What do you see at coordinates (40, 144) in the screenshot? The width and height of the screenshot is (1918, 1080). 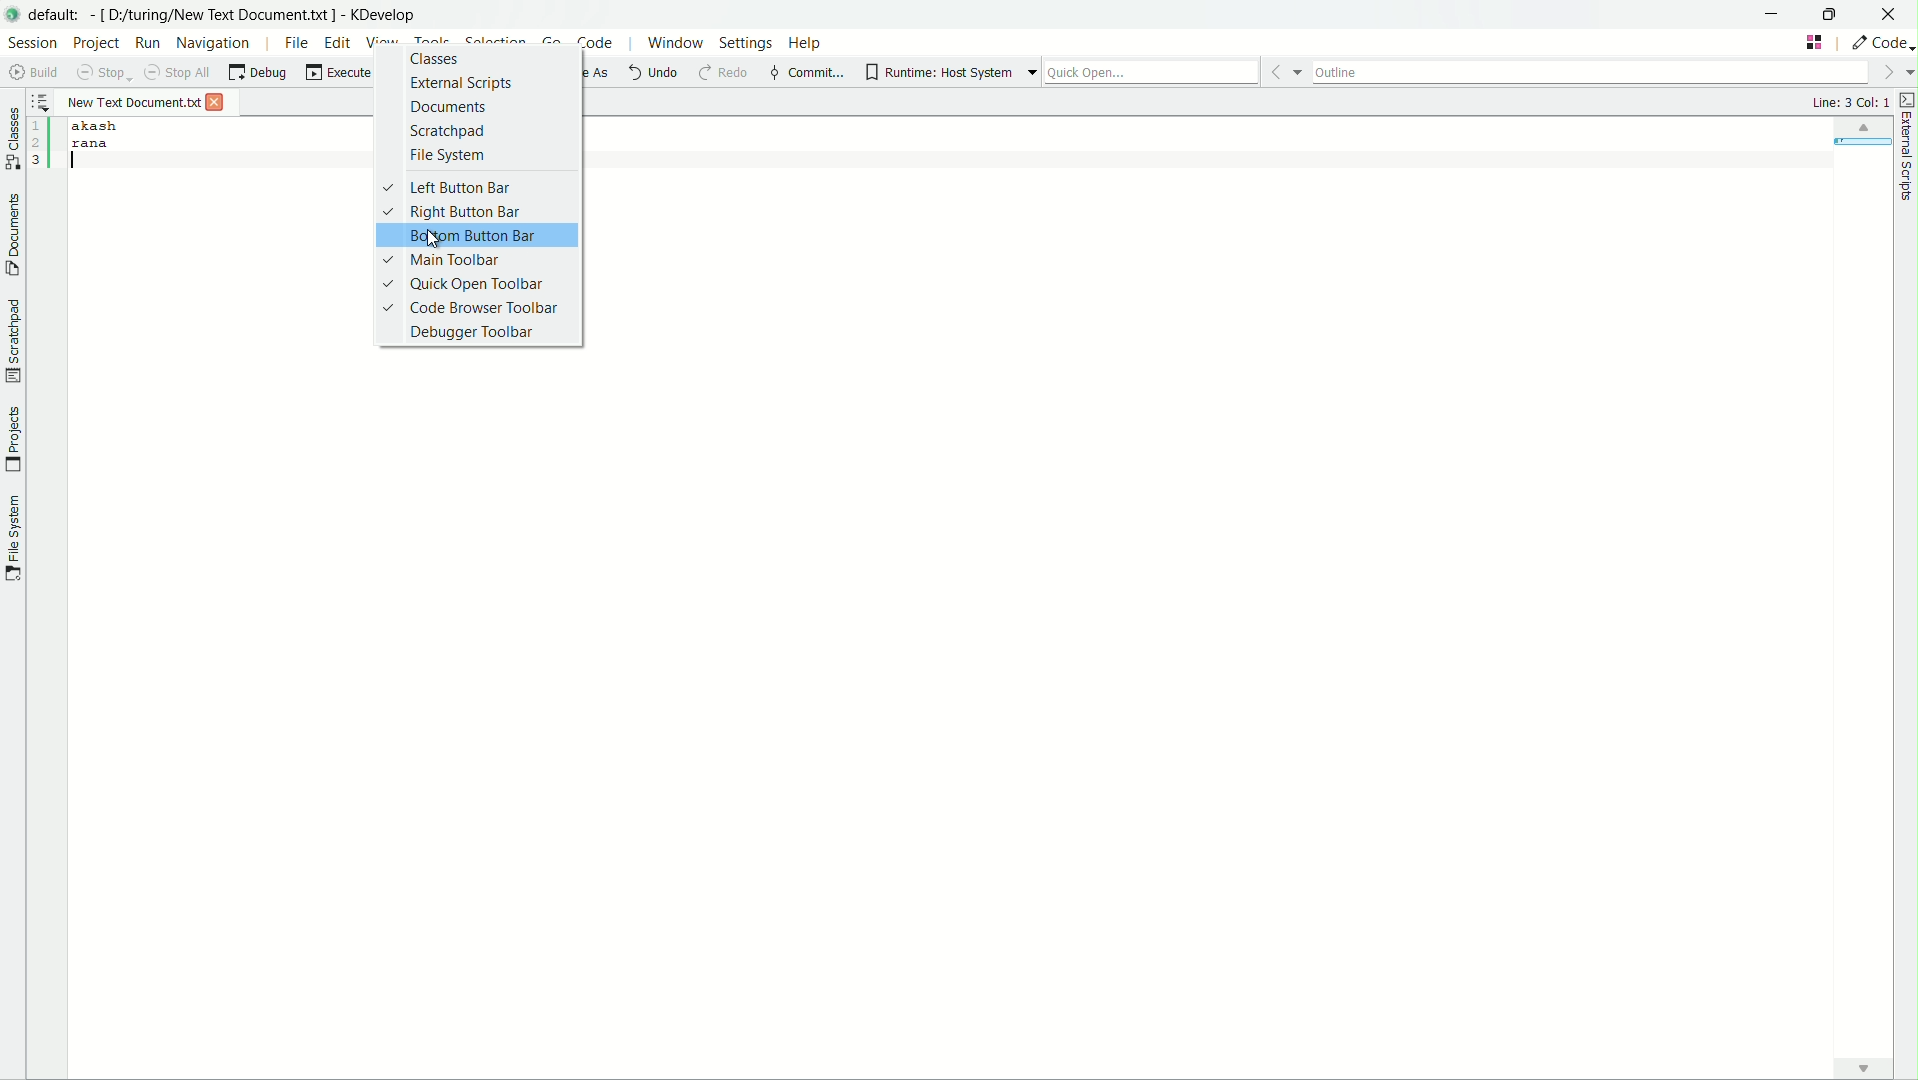 I see `line numbers` at bounding box center [40, 144].